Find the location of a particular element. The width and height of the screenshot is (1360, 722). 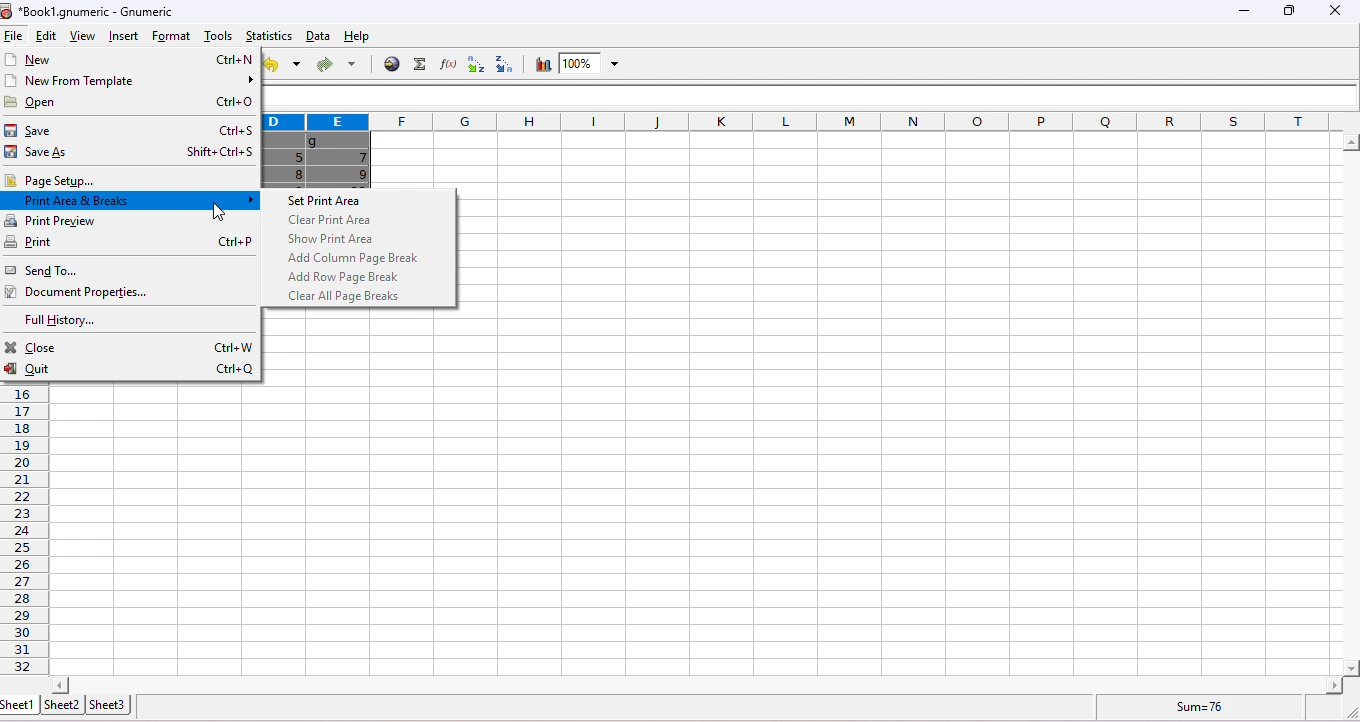

new is located at coordinates (130, 59).